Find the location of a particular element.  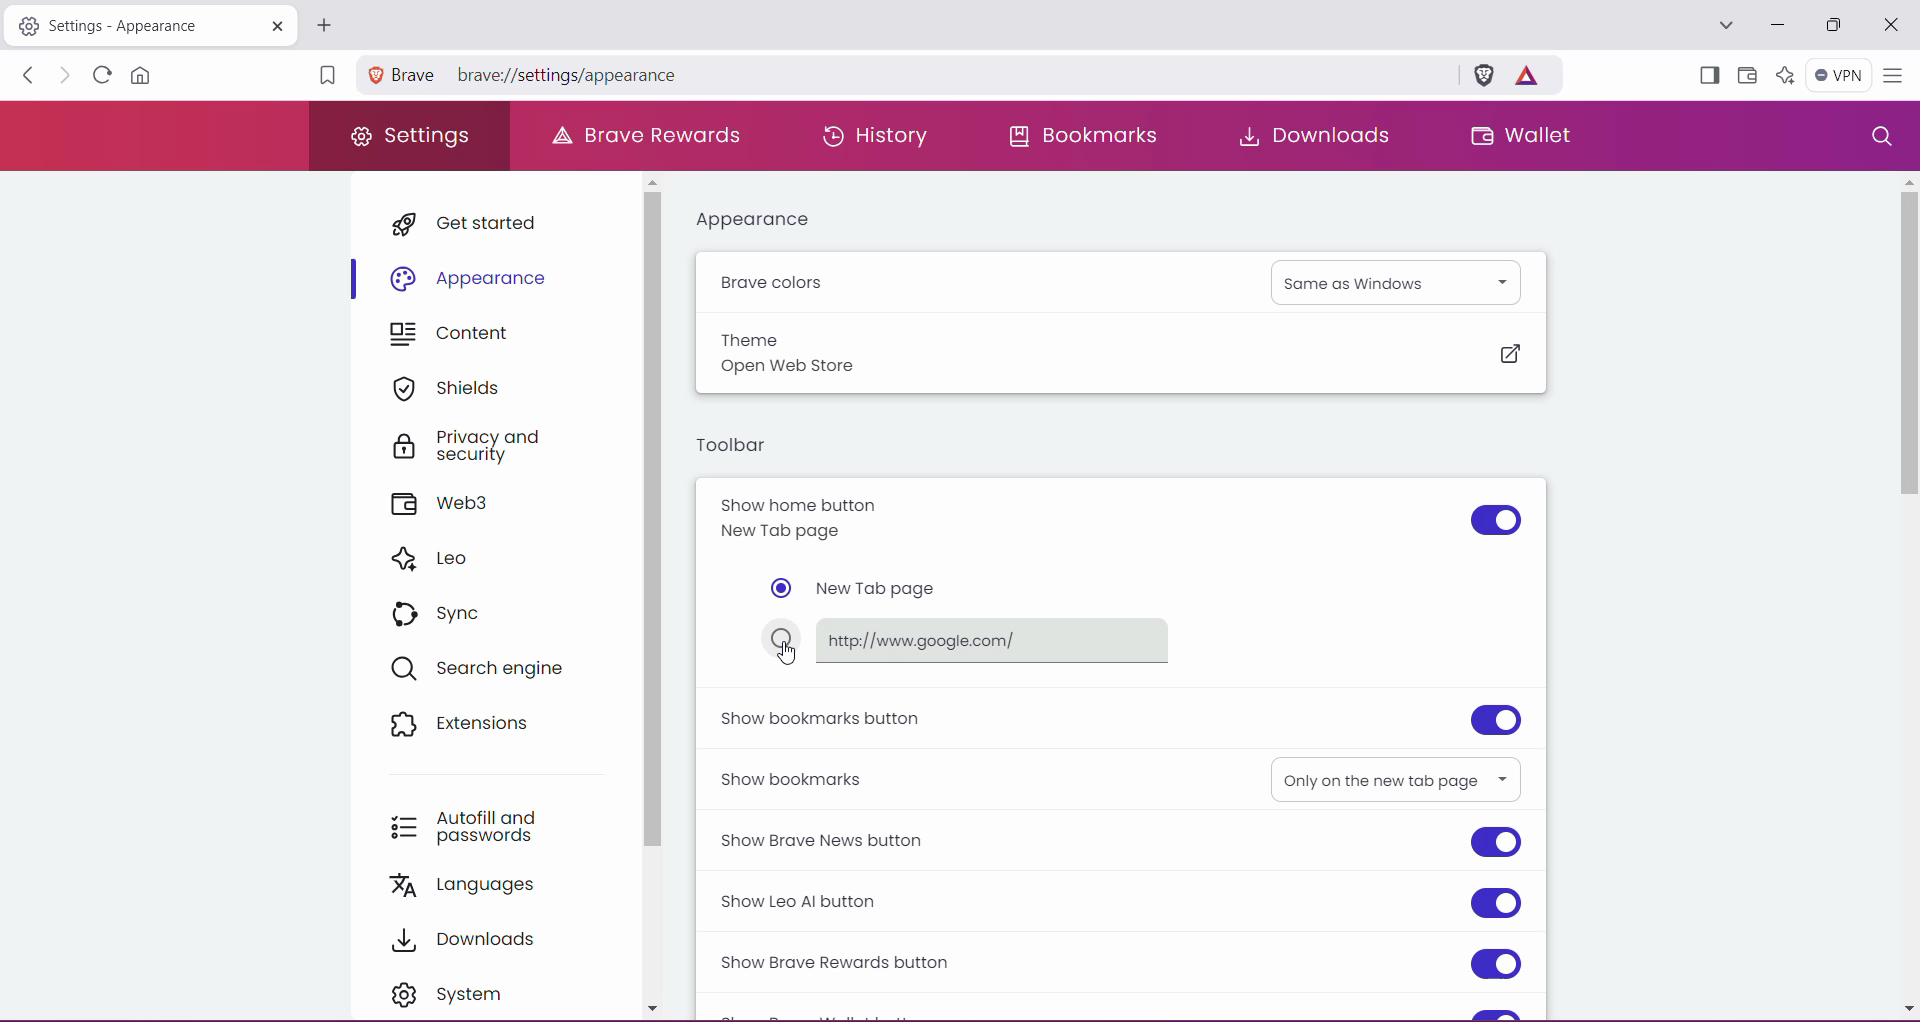

Show Bookmarks is located at coordinates (795, 777).